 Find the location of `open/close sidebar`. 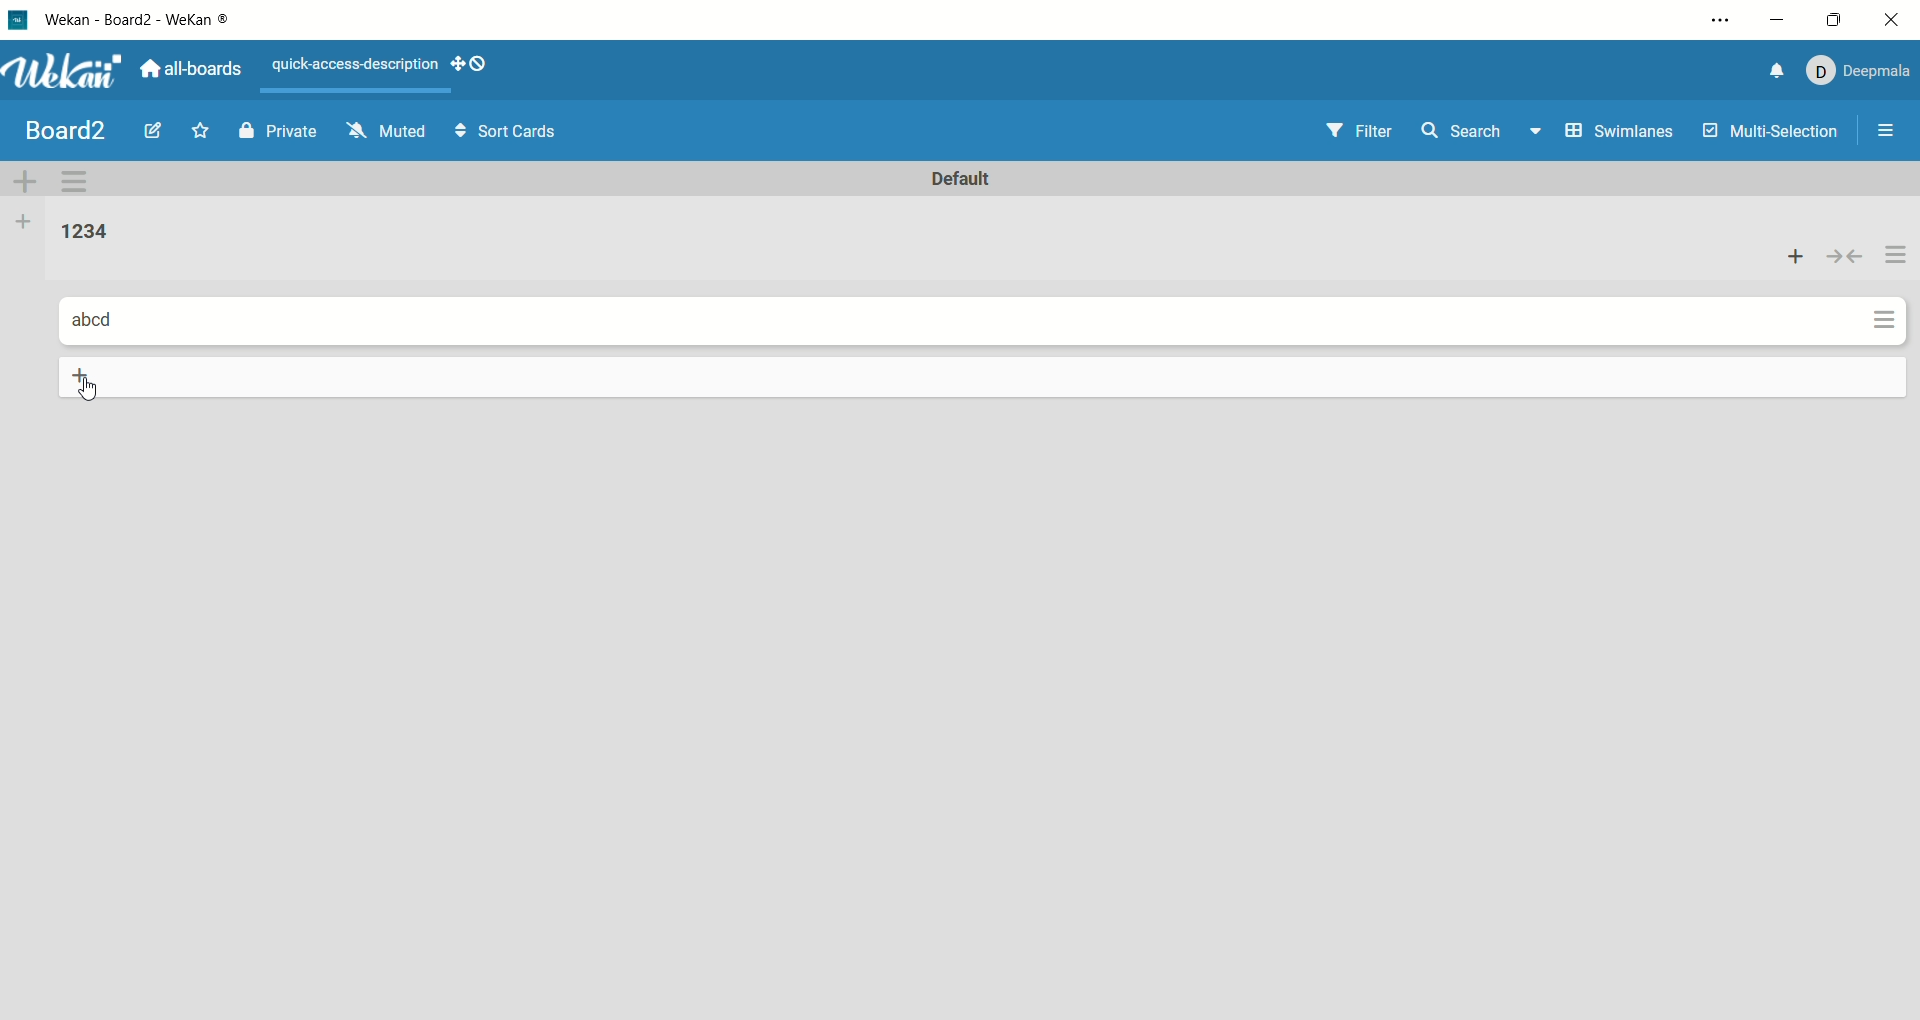

open/close sidebar is located at coordinates (1890, 136).